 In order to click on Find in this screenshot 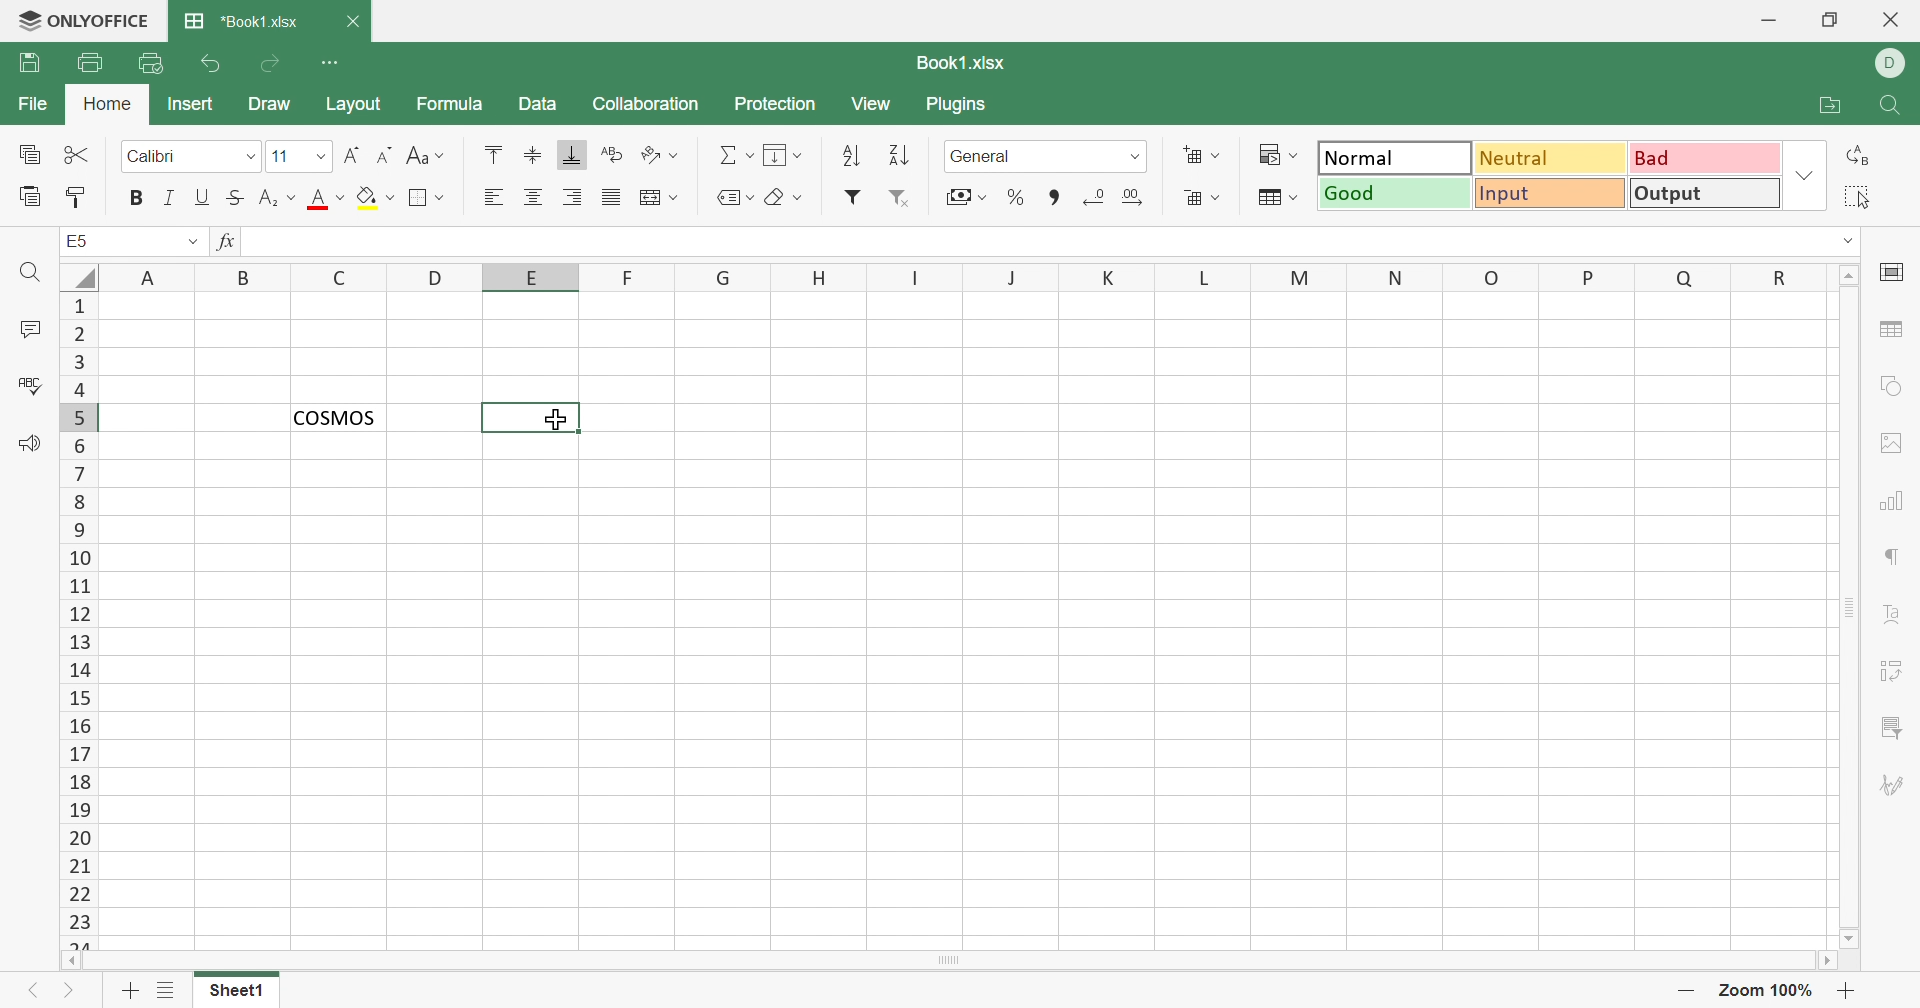, I will do `click(31, 274)`.